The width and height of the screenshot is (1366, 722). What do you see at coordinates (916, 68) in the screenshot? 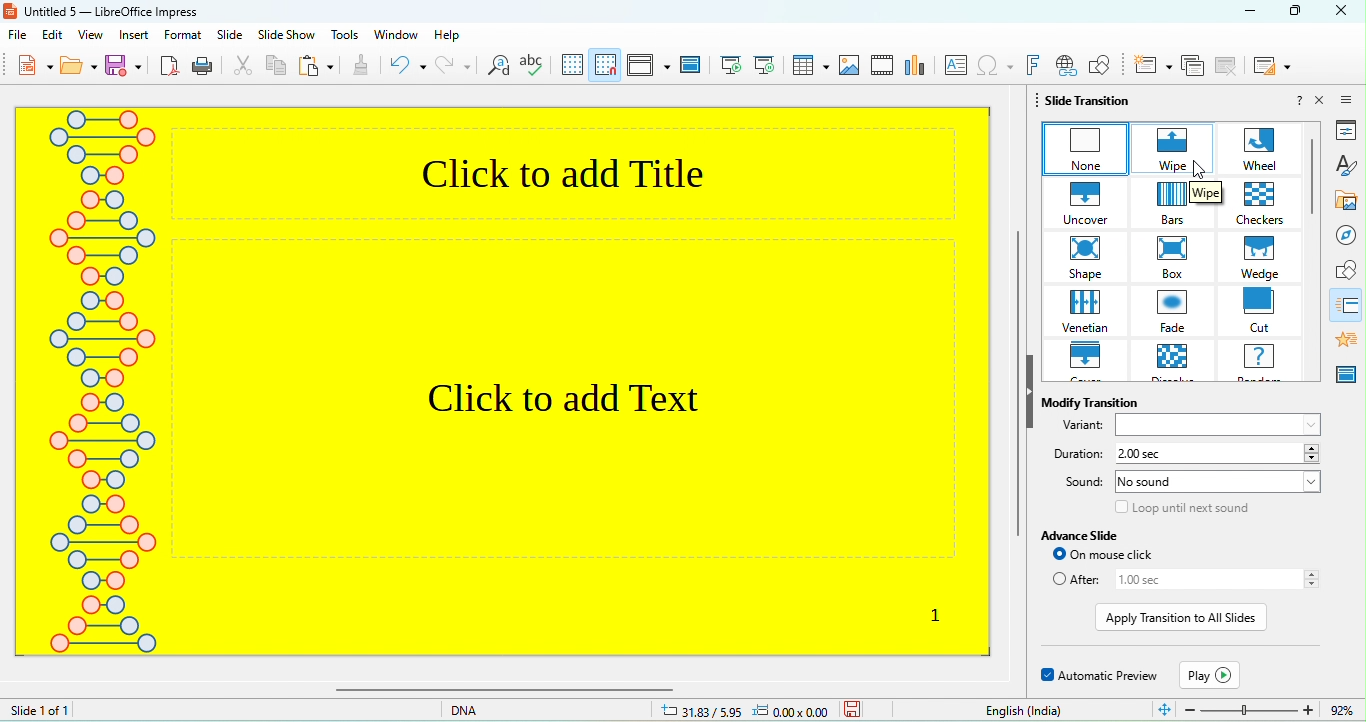
I see `chart` at bounding box center [916, 68].